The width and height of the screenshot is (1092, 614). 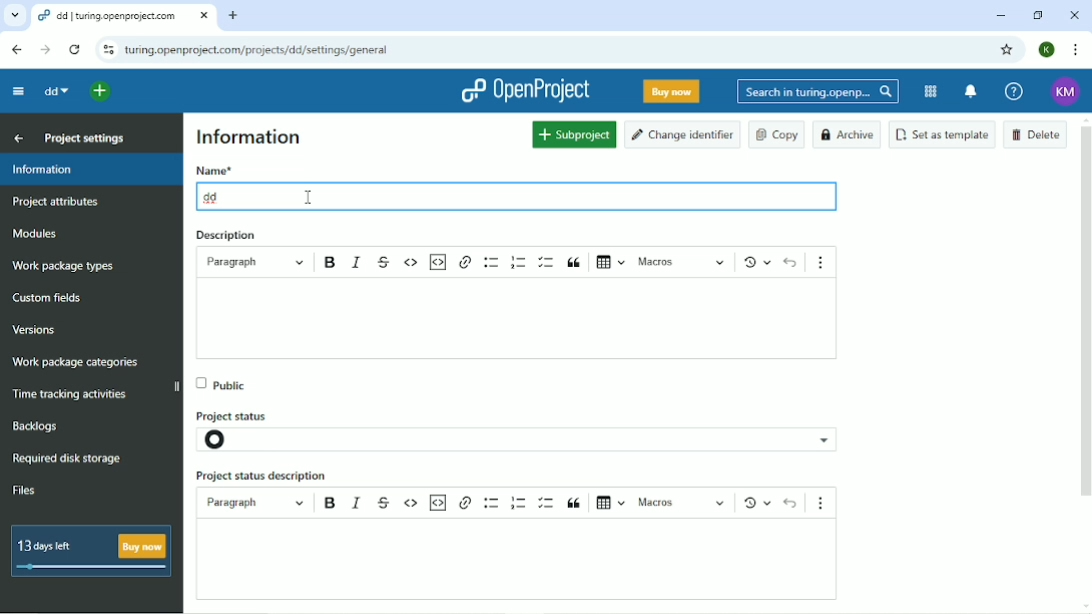 I want to click on Italic, so click(x=357, y=263).